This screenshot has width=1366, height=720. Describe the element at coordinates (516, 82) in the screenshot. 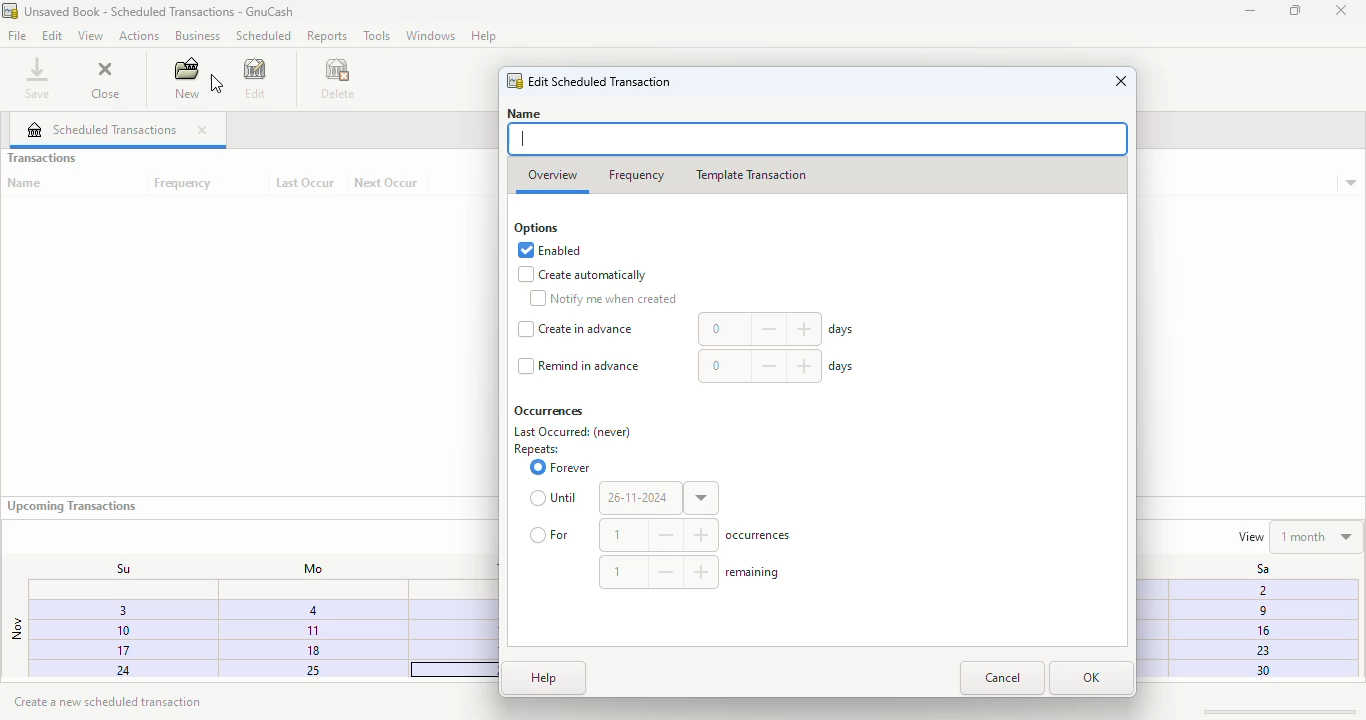

I see `logo` at that location.